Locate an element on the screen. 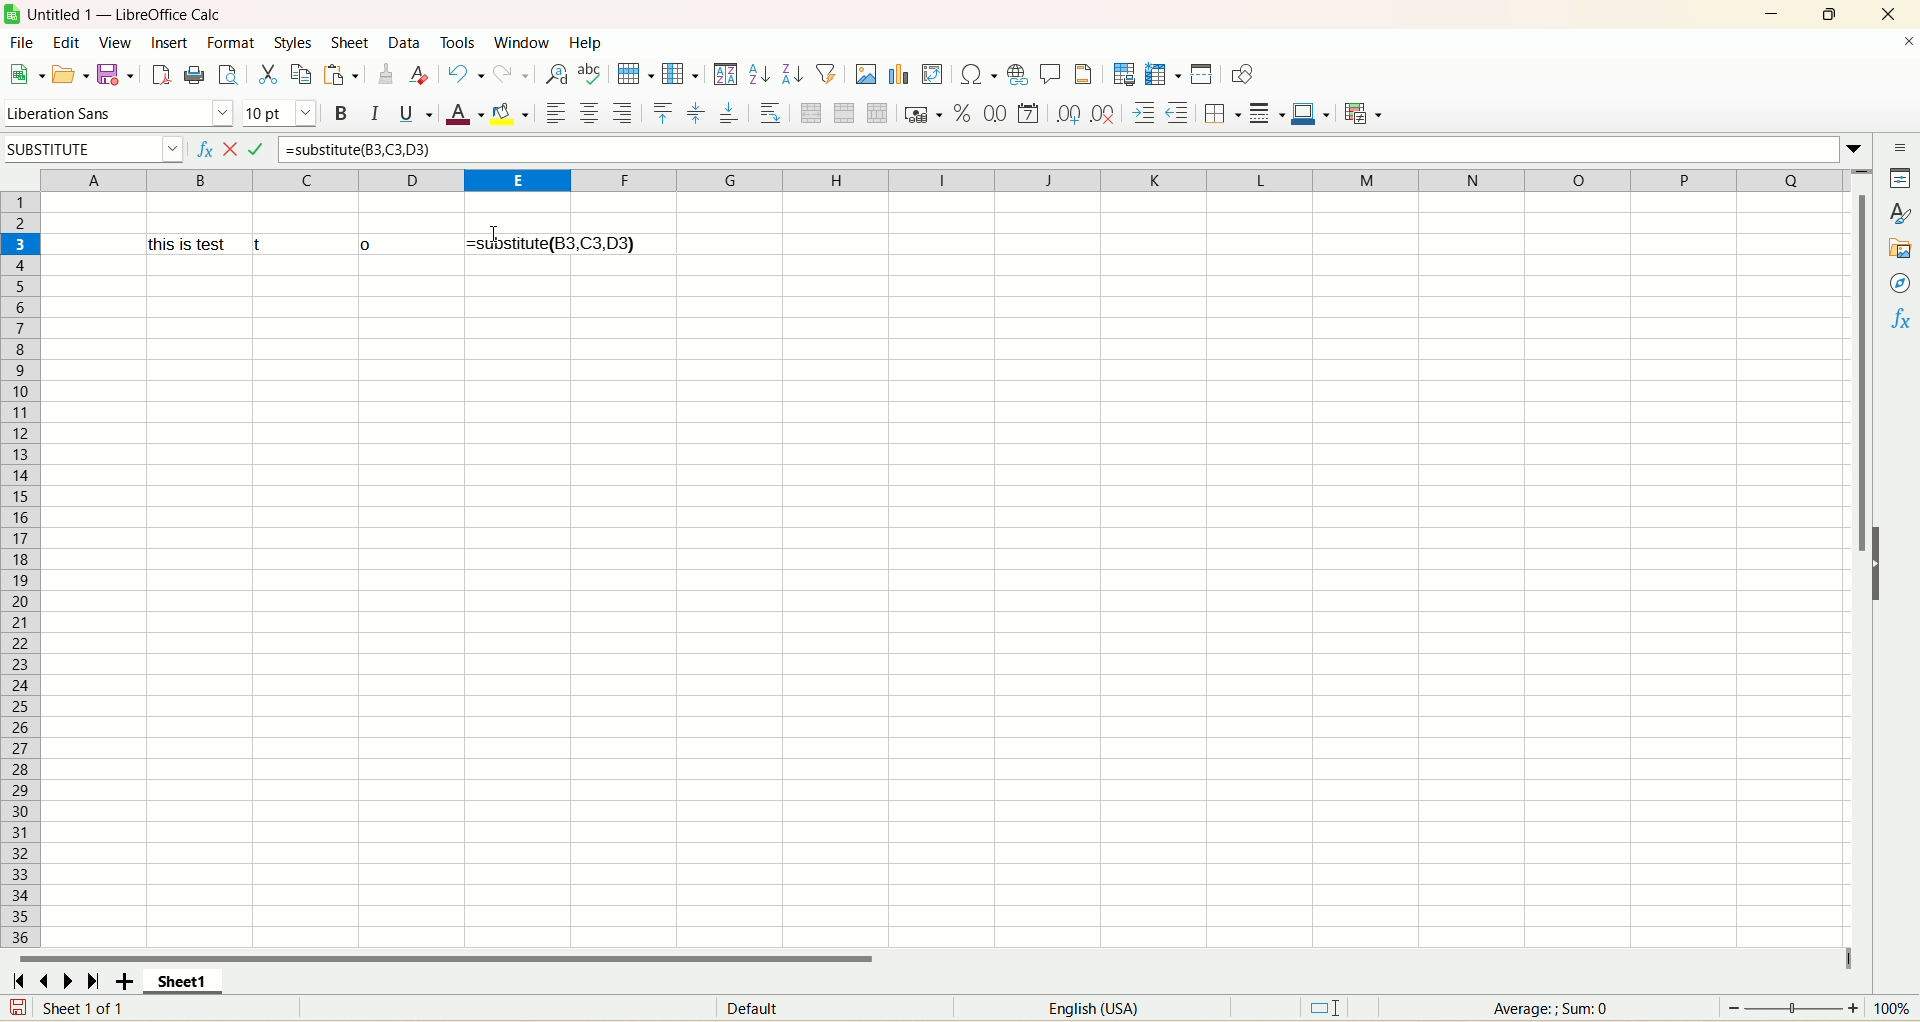 This screenshot has width=1920, height=1022. sheet is located at coordinates (937, 607).